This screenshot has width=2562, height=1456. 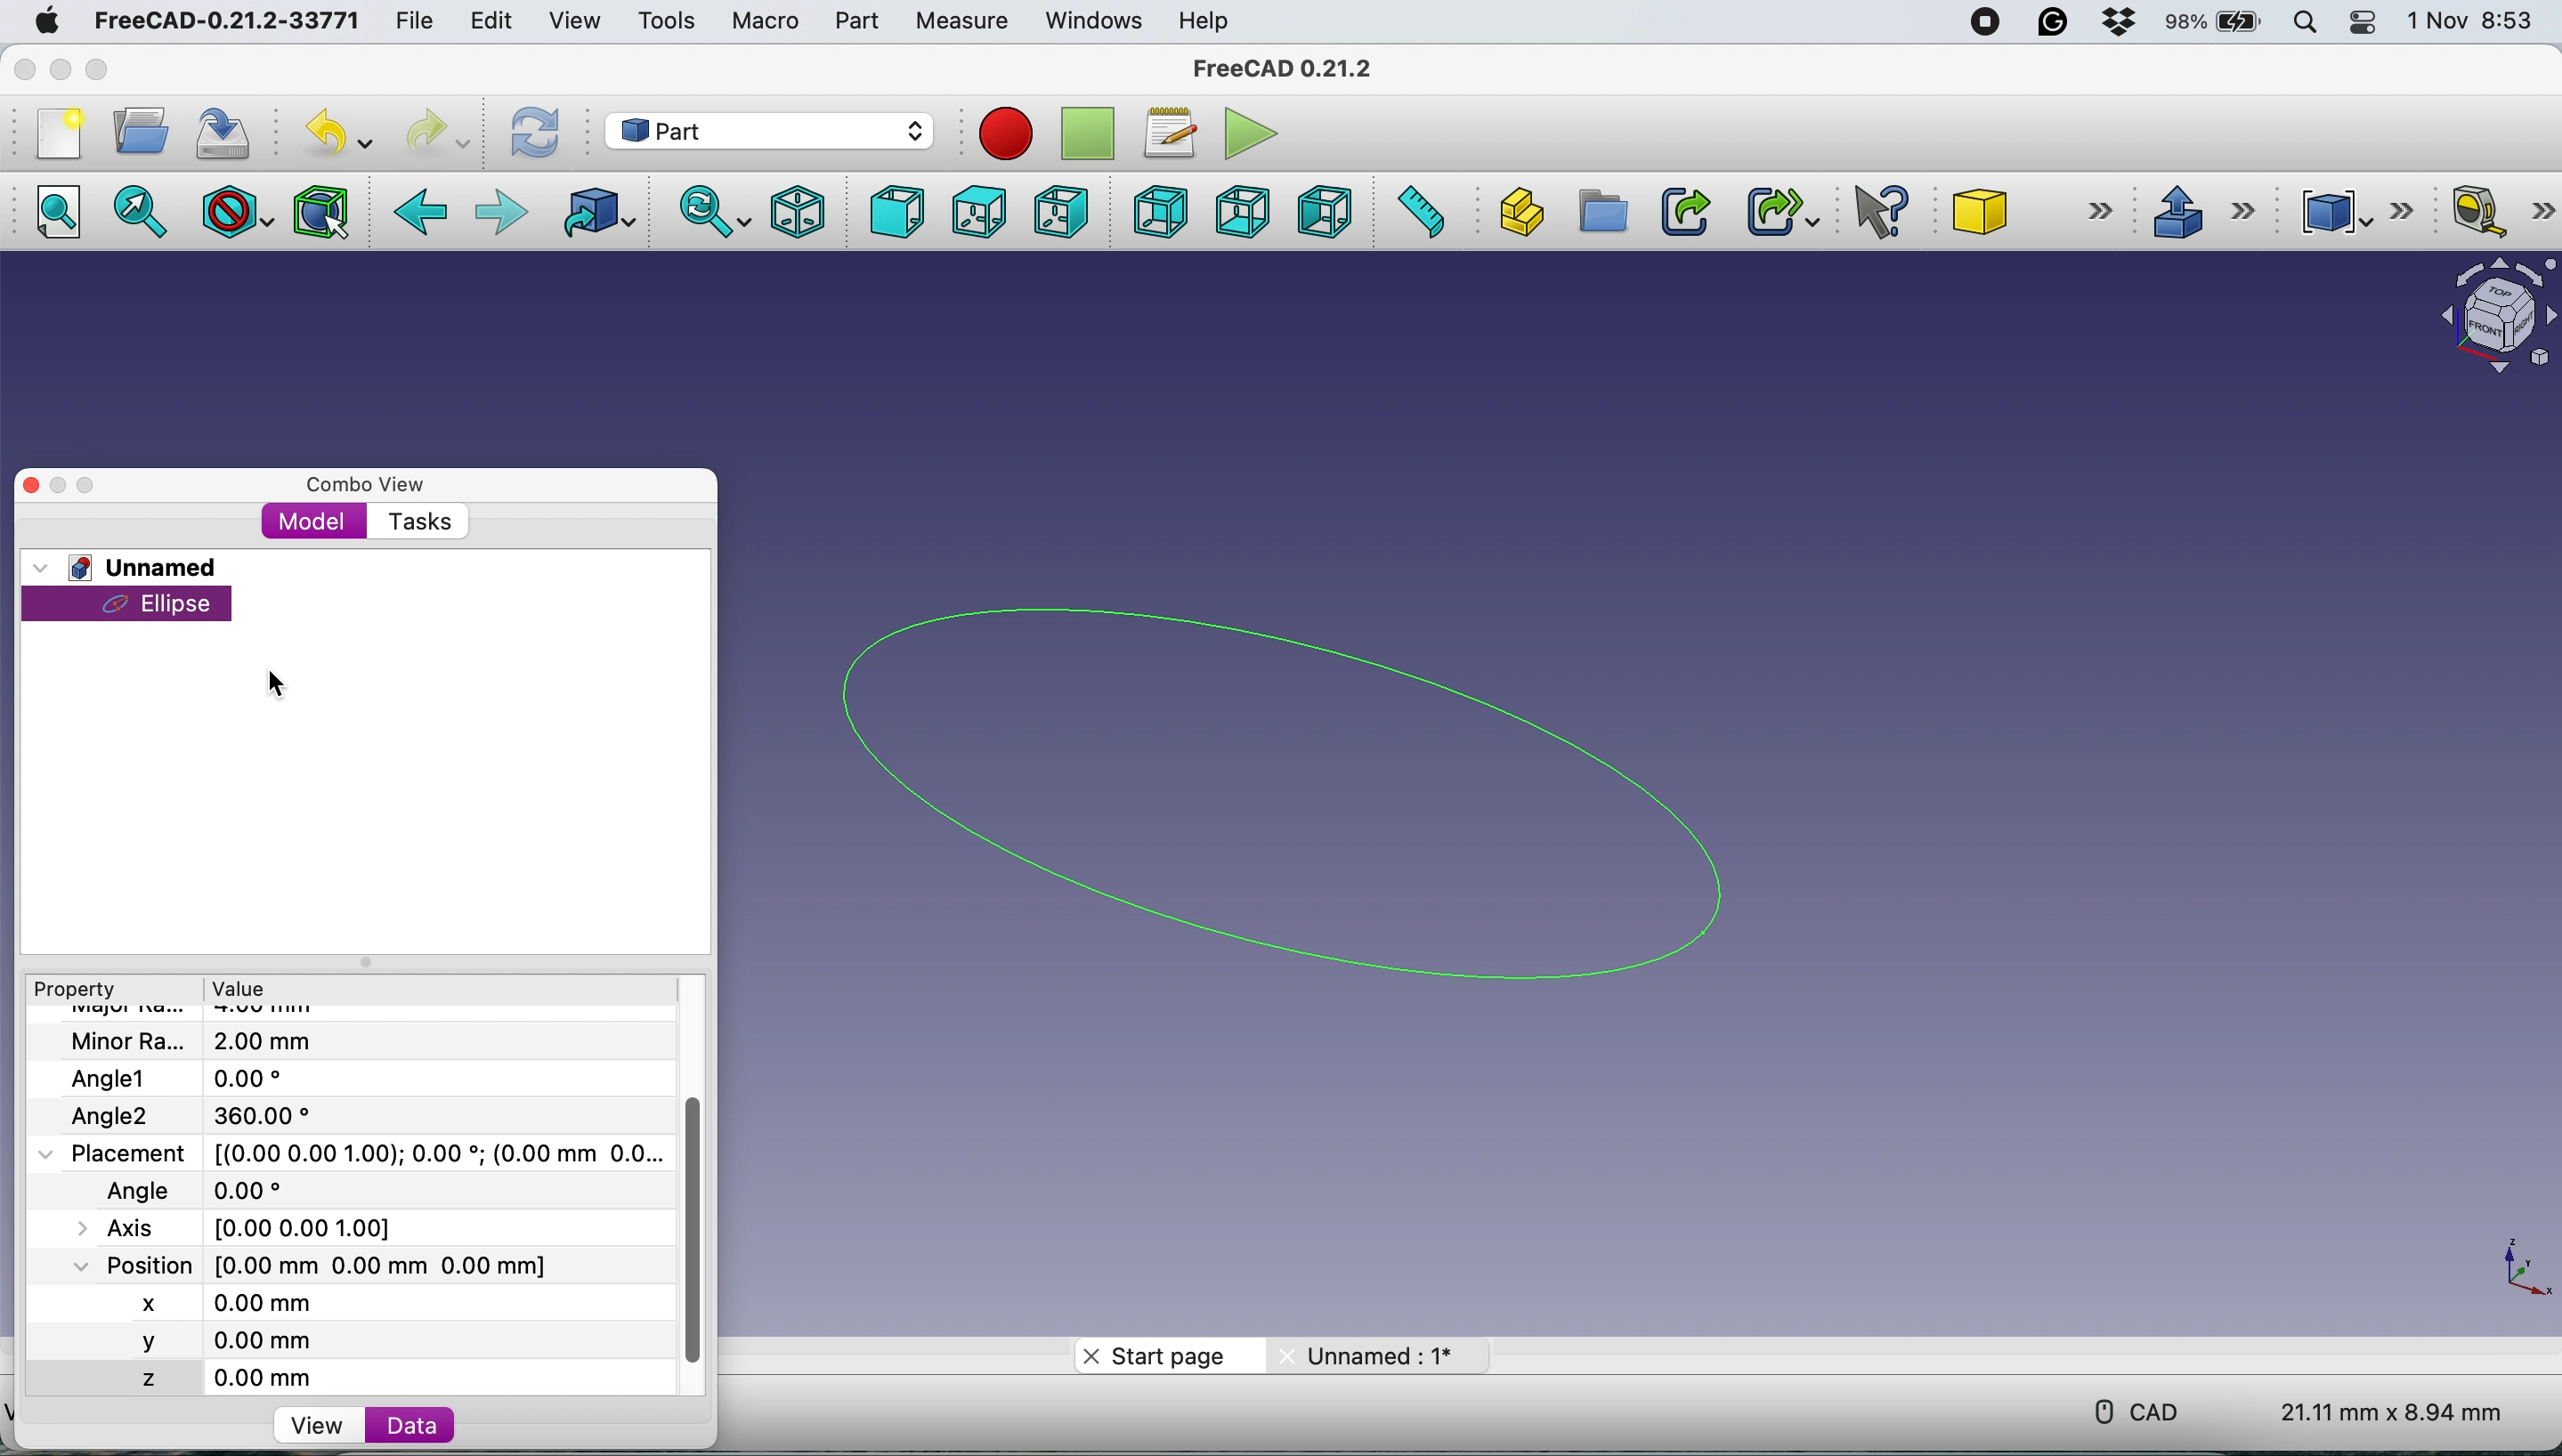 What do you see at coordinates (1887, 213) in the screenshot?
I see `what's this` at bounding box center [1887, 213].